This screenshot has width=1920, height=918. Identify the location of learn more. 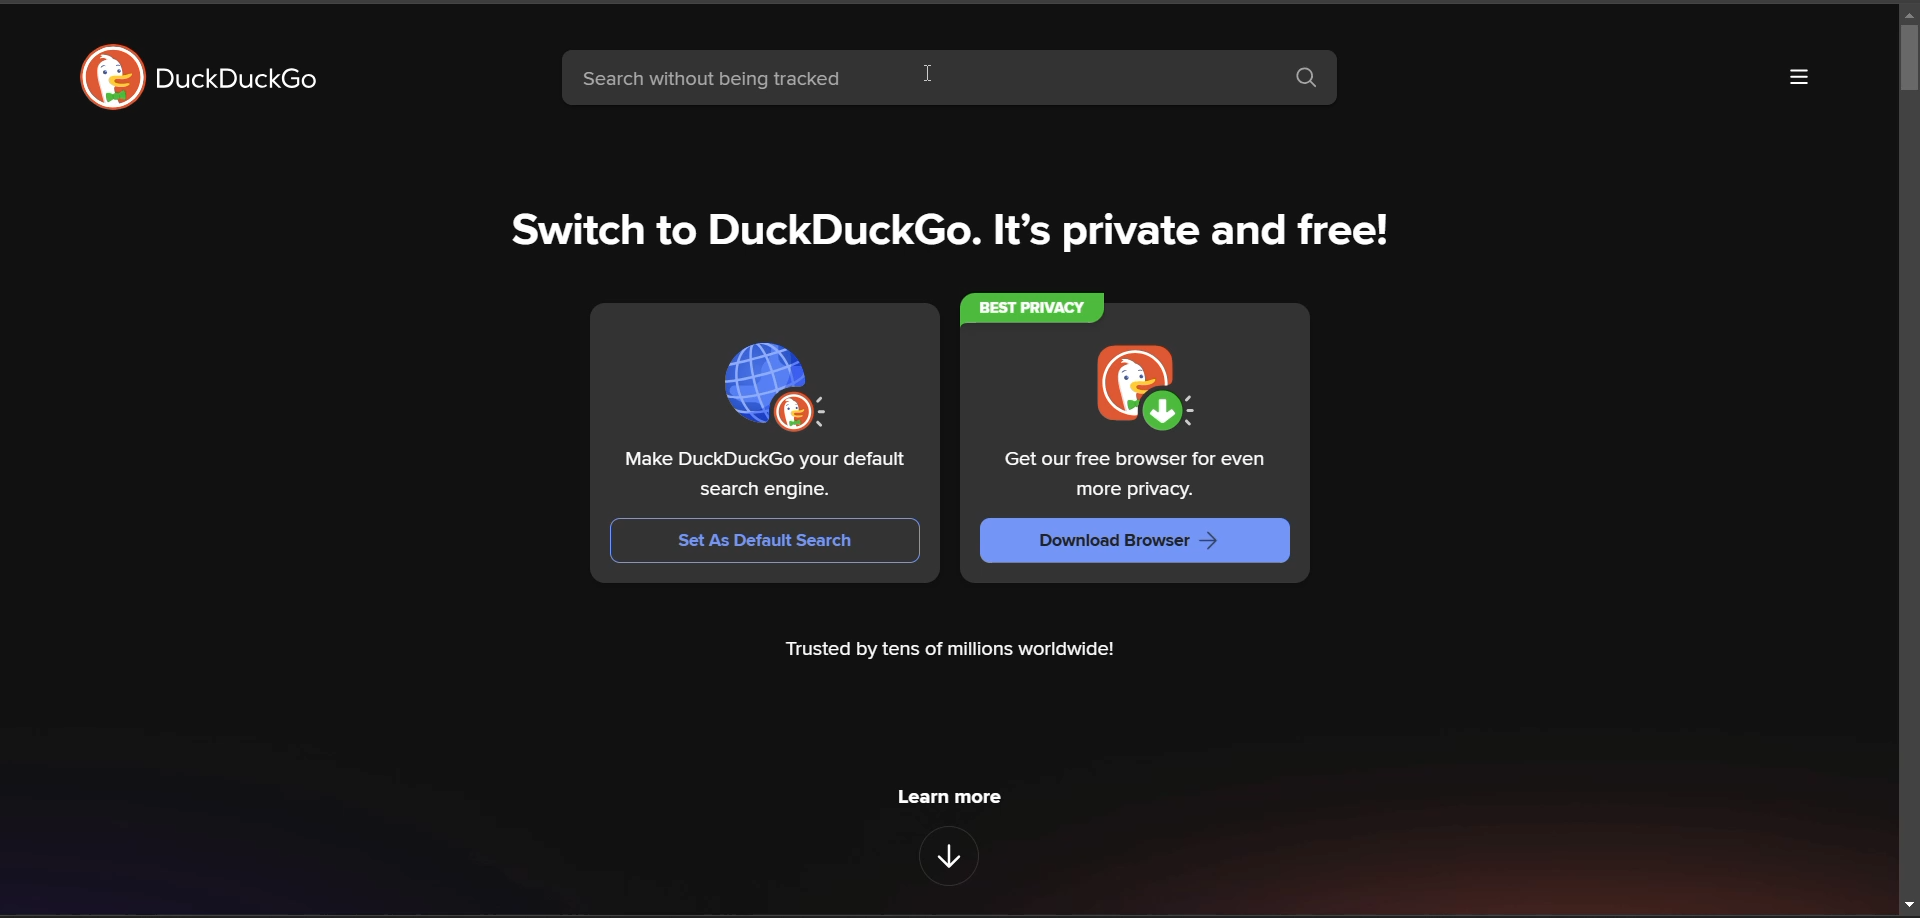
(954, 795).